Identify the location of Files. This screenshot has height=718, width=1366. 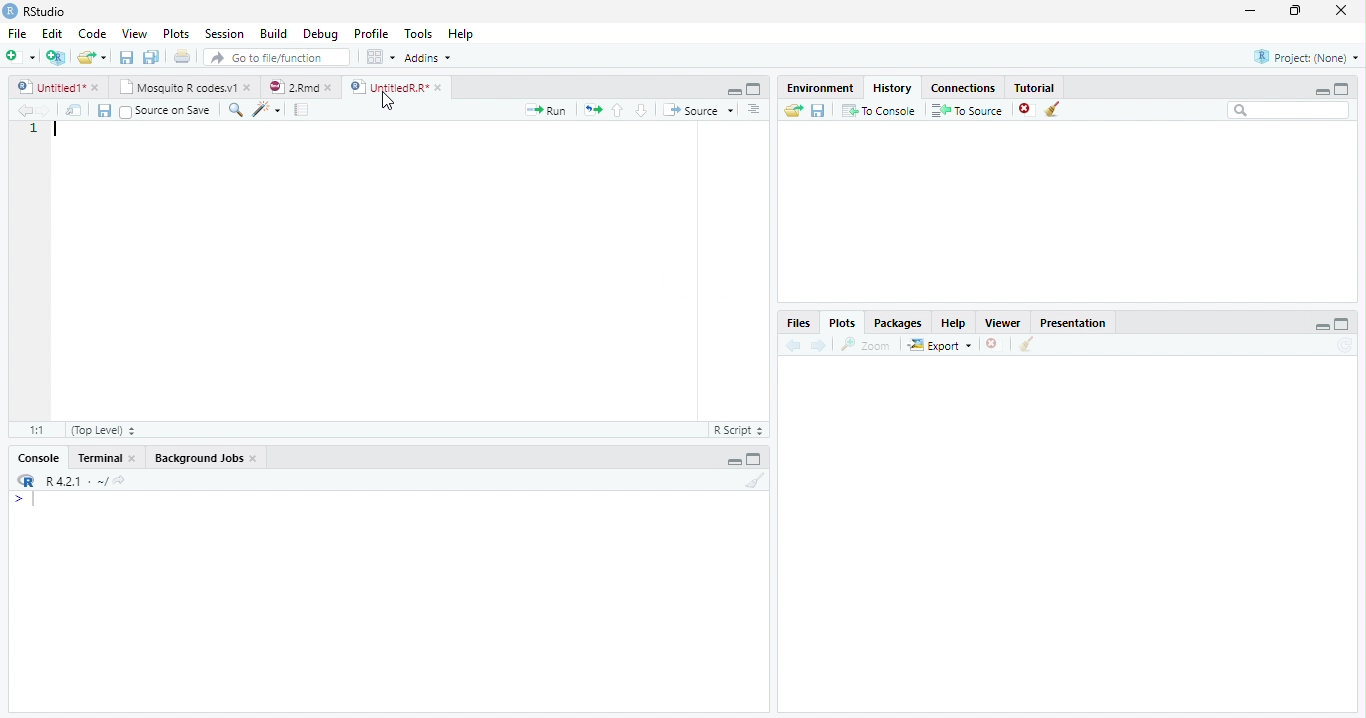
(799, 323).